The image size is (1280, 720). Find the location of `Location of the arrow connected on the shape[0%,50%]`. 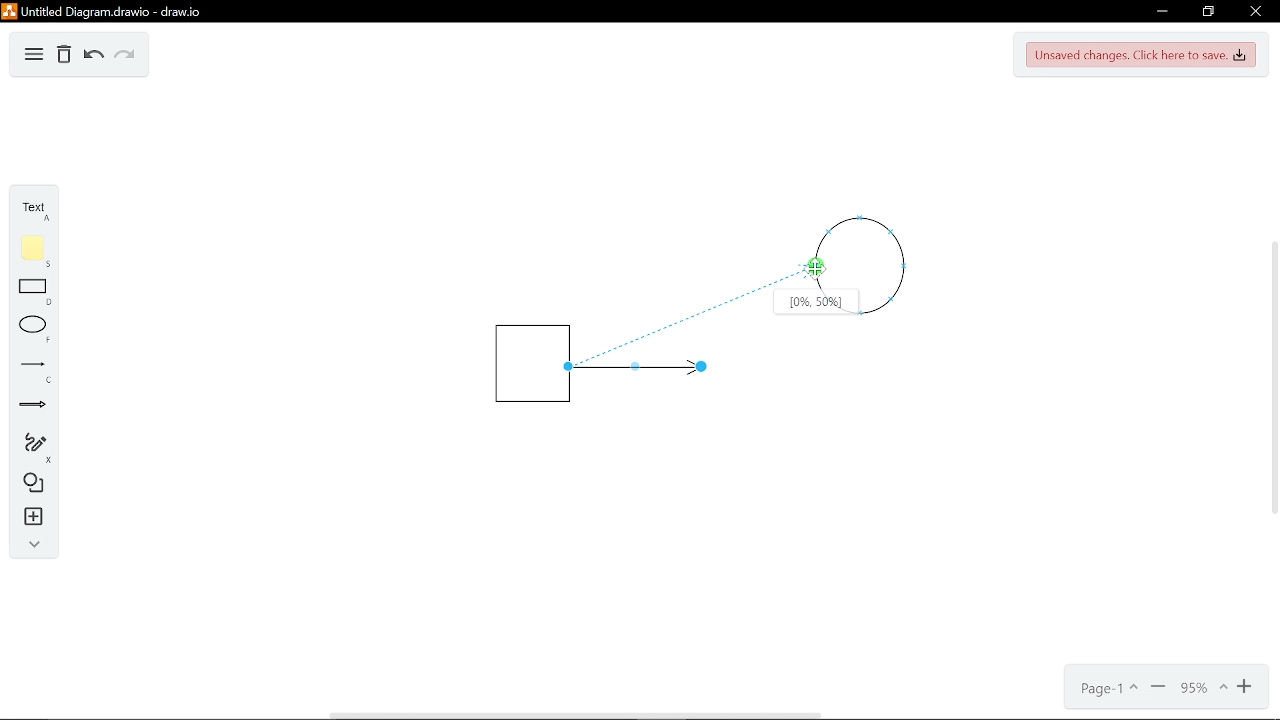

Location of the arrow connected on the shape[0%,50%] is located at coordinates (818, 301).